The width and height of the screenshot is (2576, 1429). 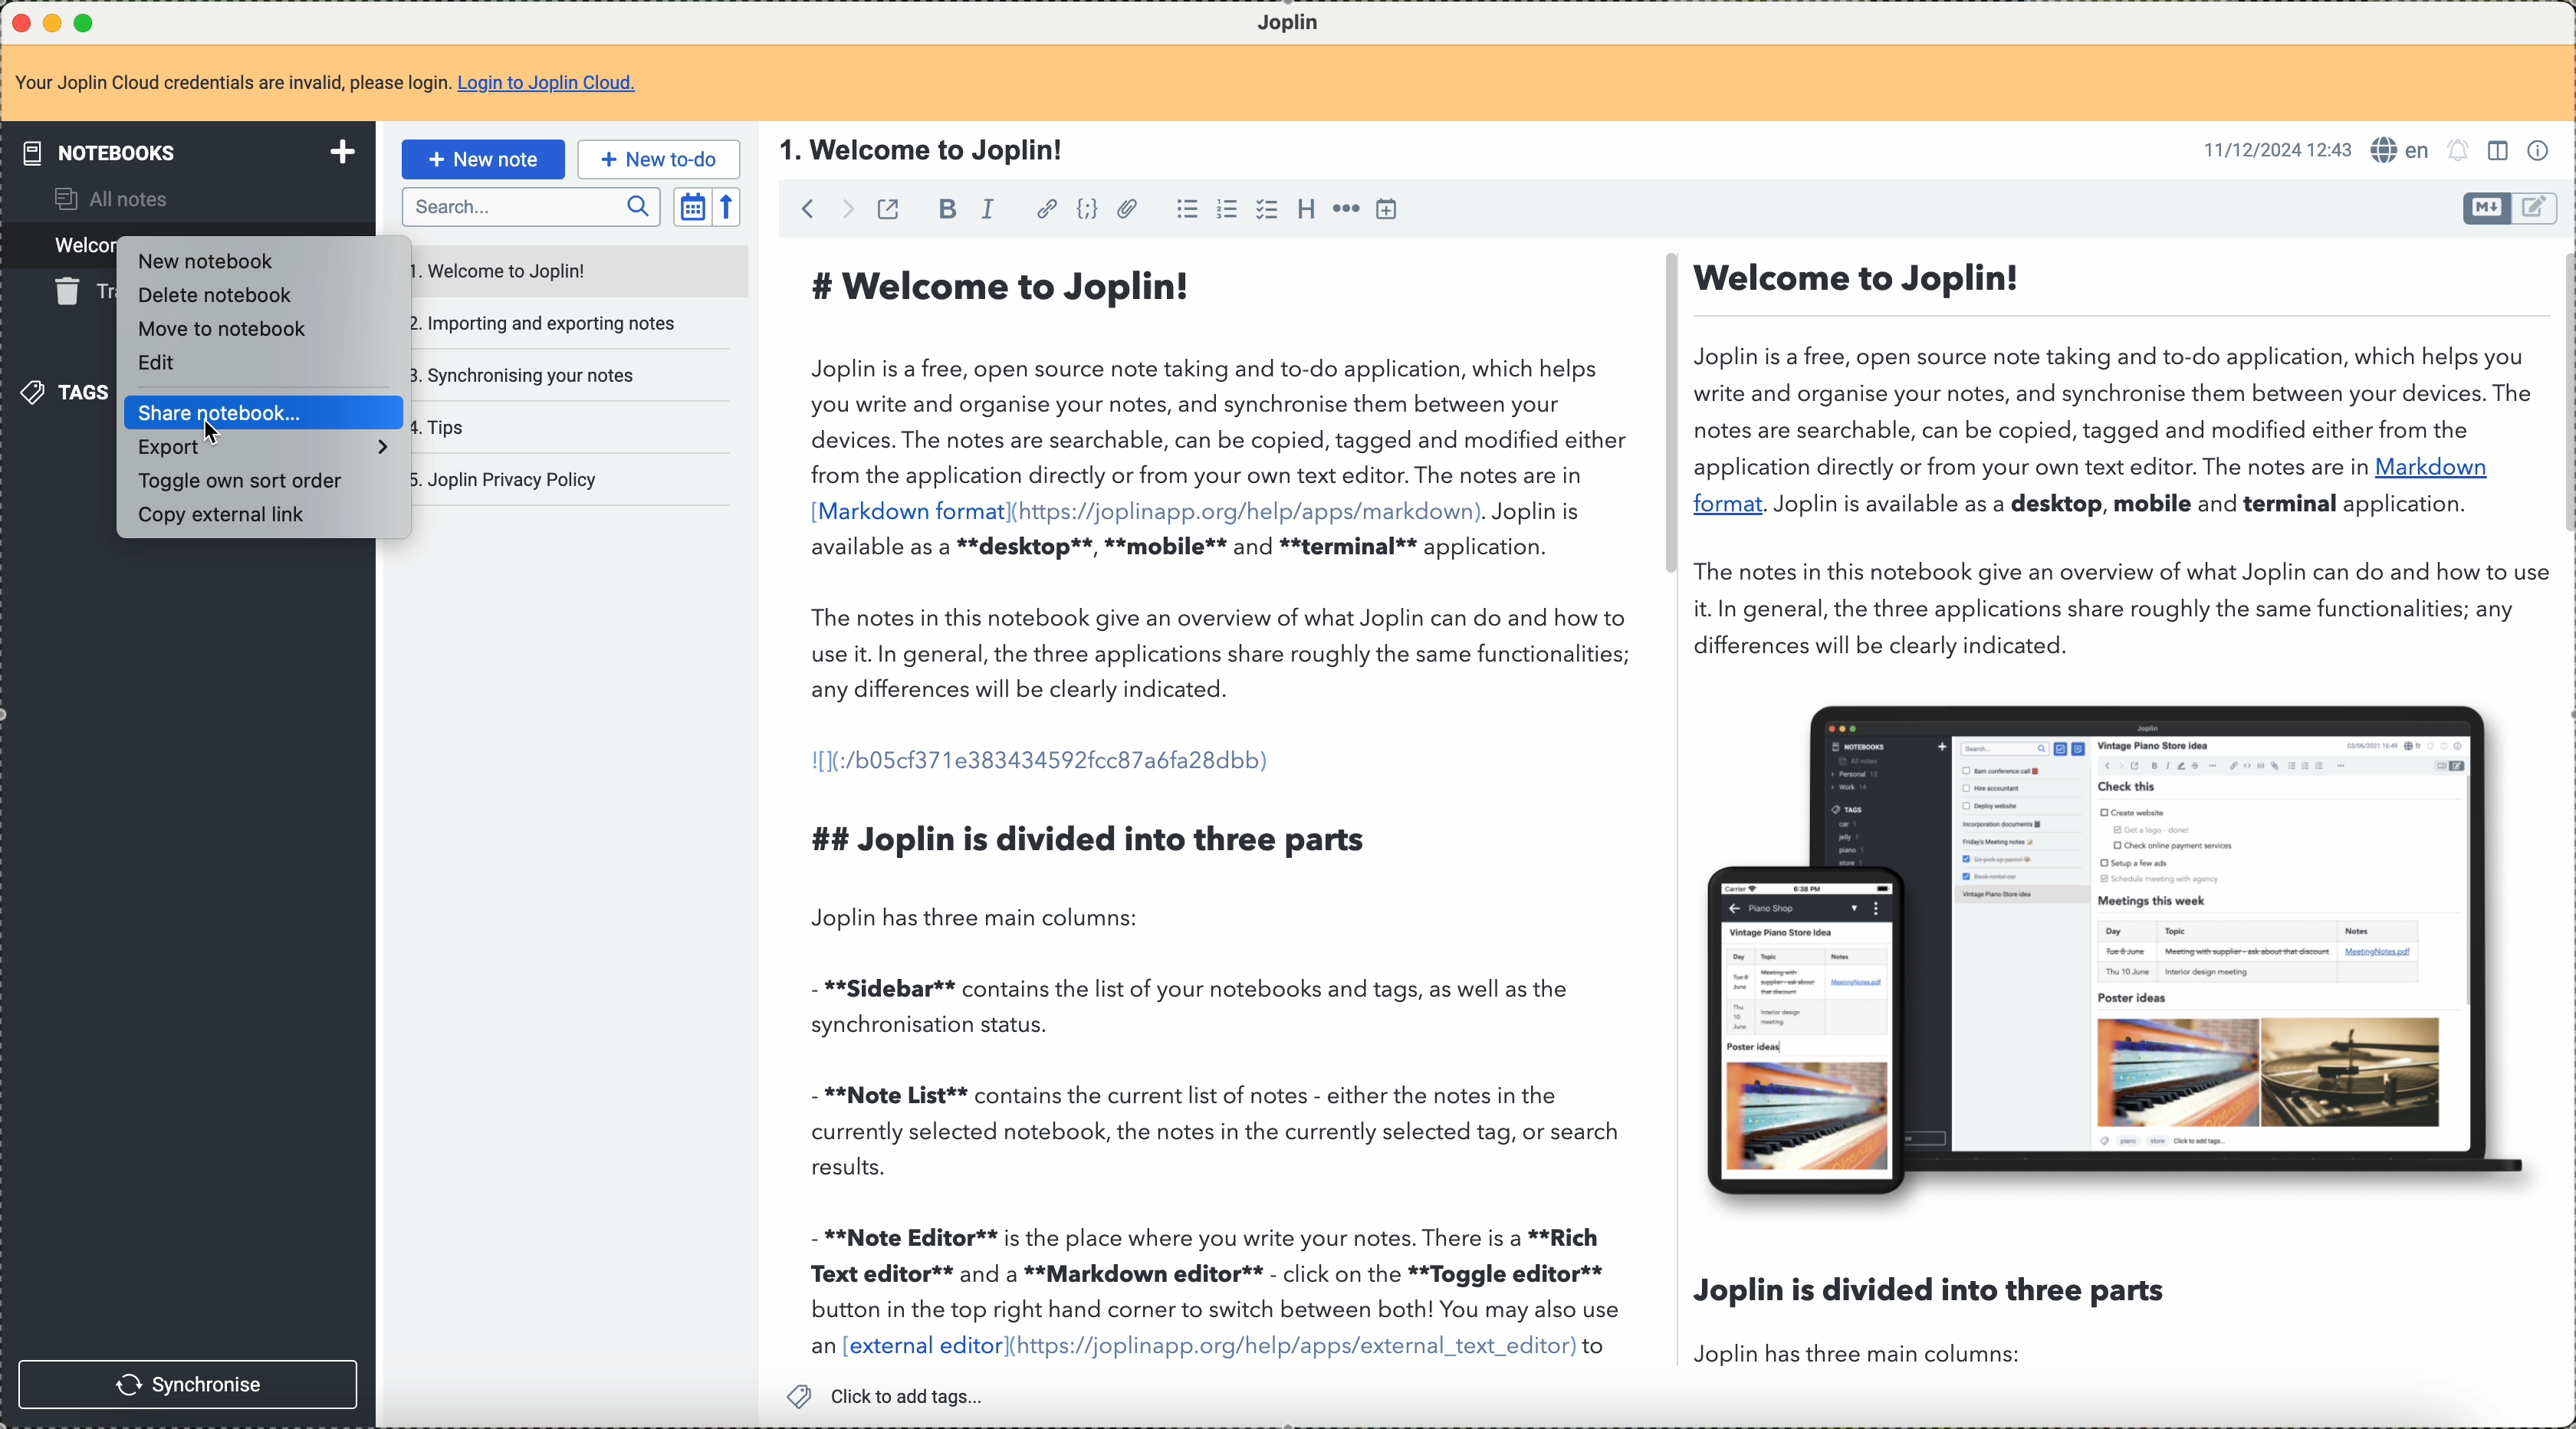 I want to click on delete notebook, so click(x=215, y=297).